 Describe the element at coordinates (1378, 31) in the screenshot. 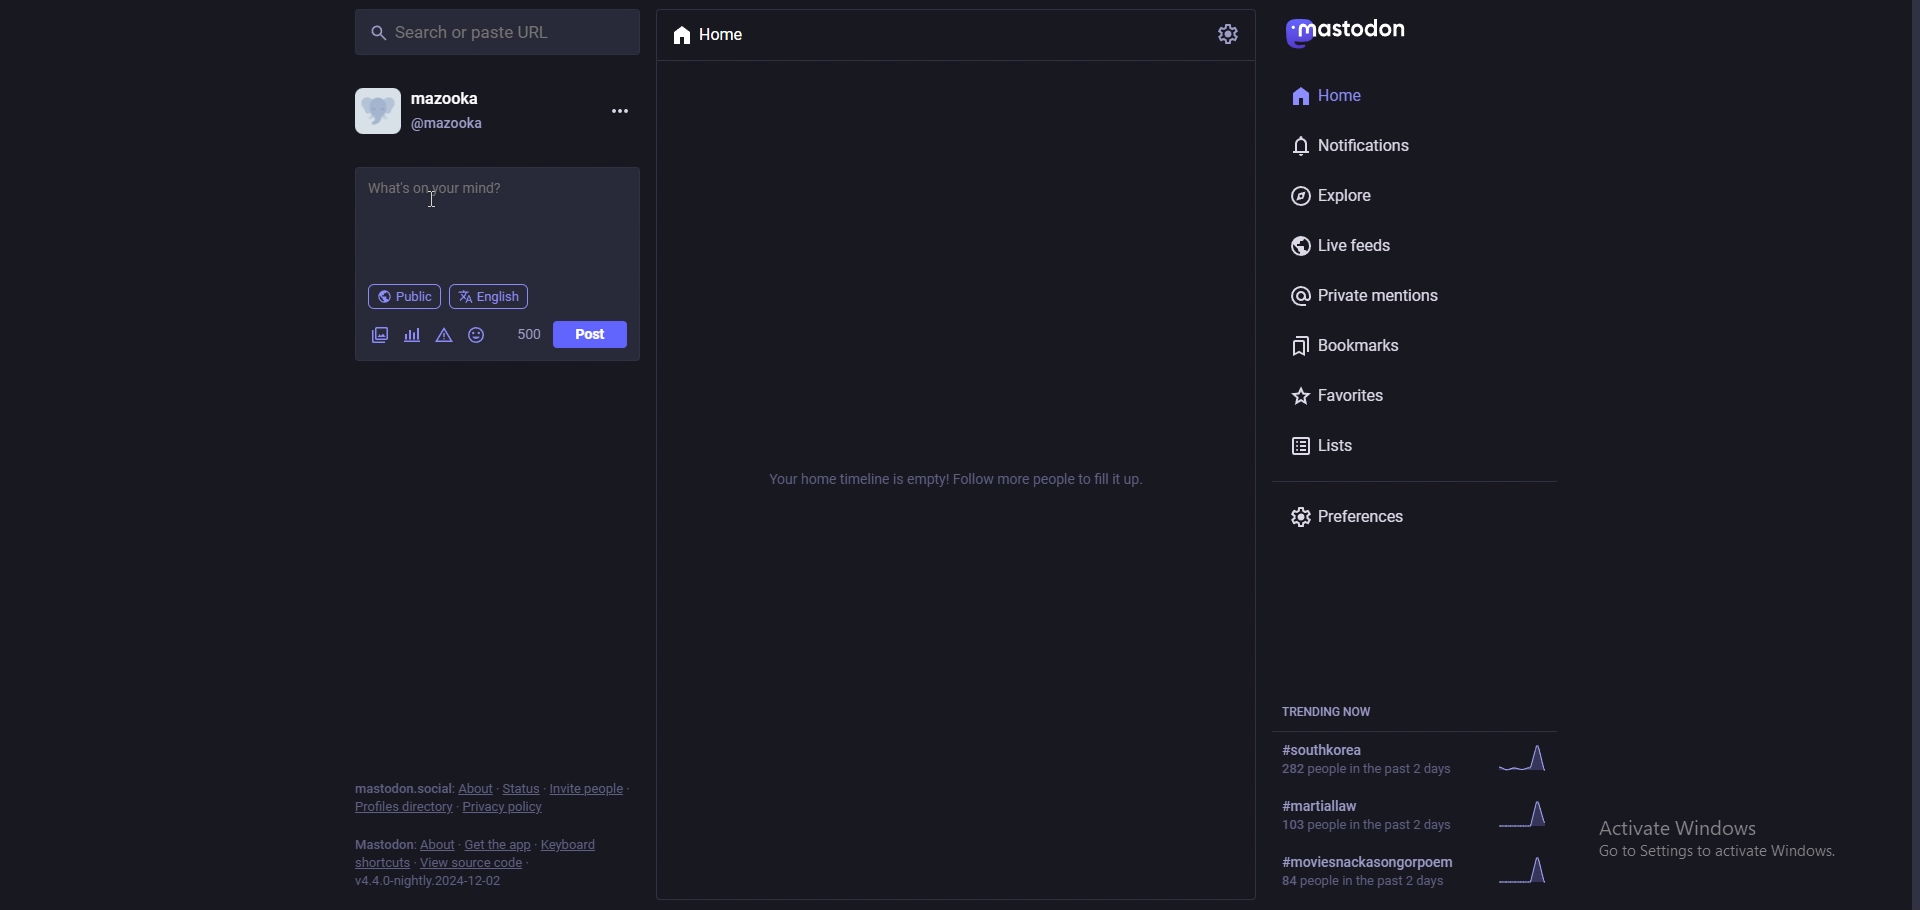

I see `mastodon` at that location.